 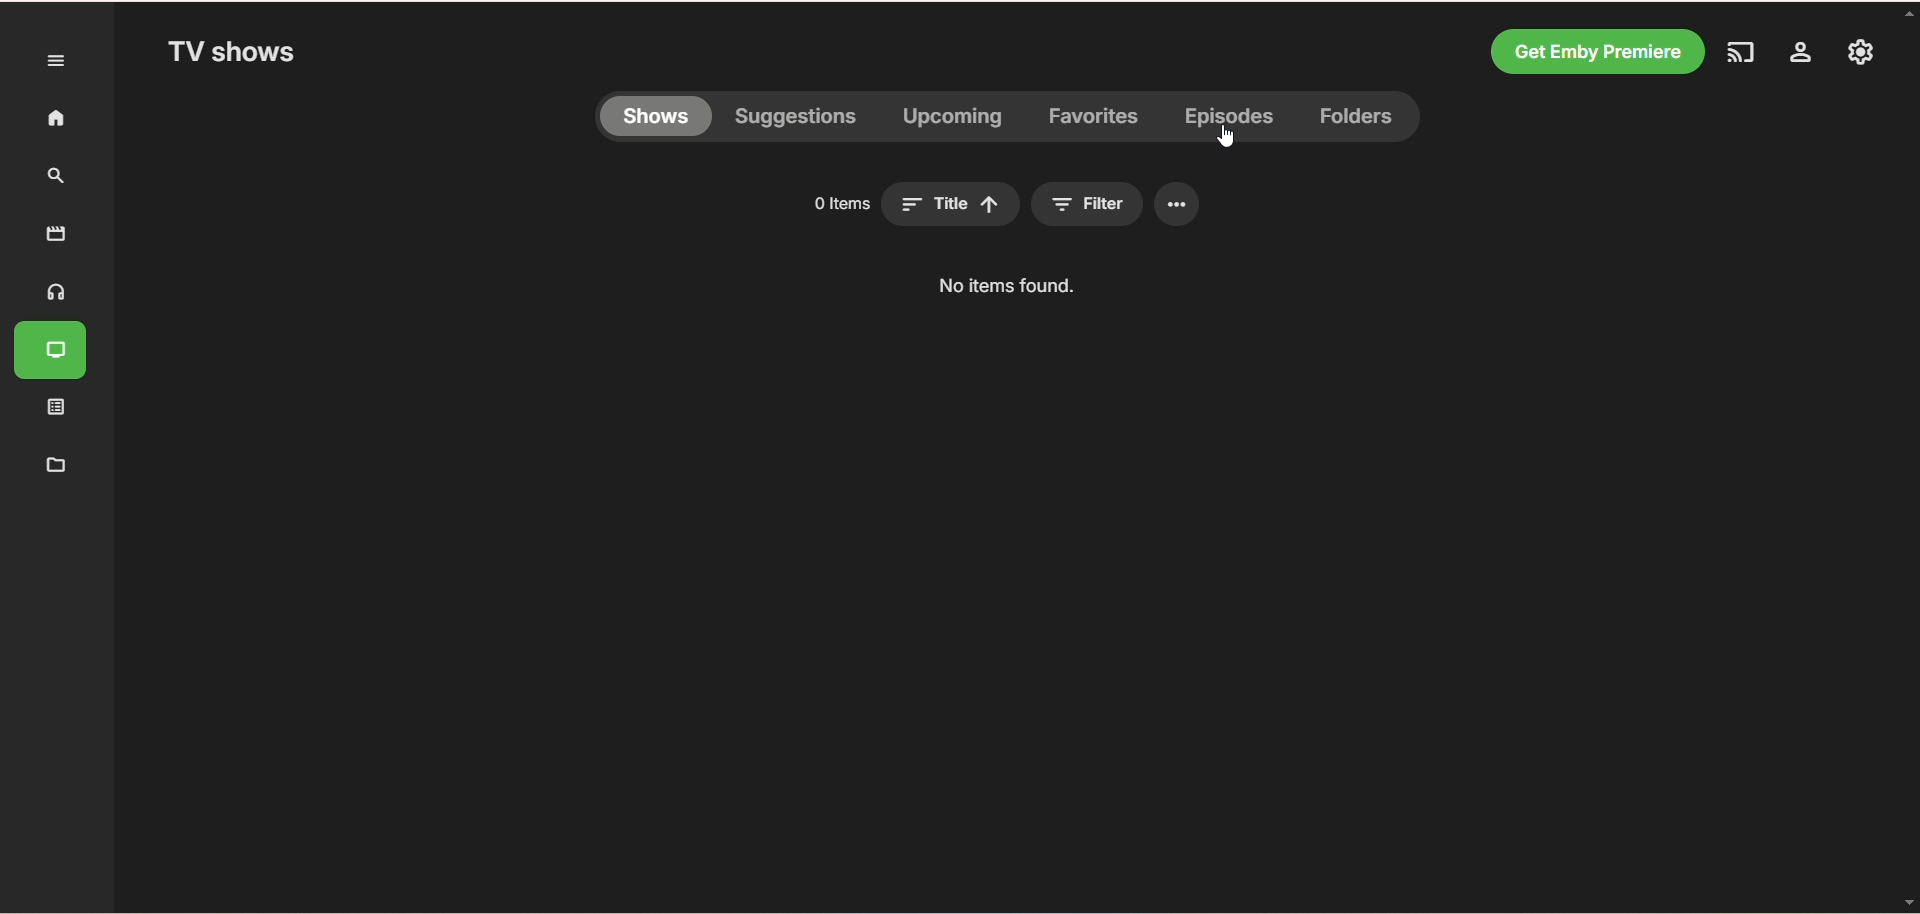 I want to click on manage emby server, so click(x=1859, y=52).